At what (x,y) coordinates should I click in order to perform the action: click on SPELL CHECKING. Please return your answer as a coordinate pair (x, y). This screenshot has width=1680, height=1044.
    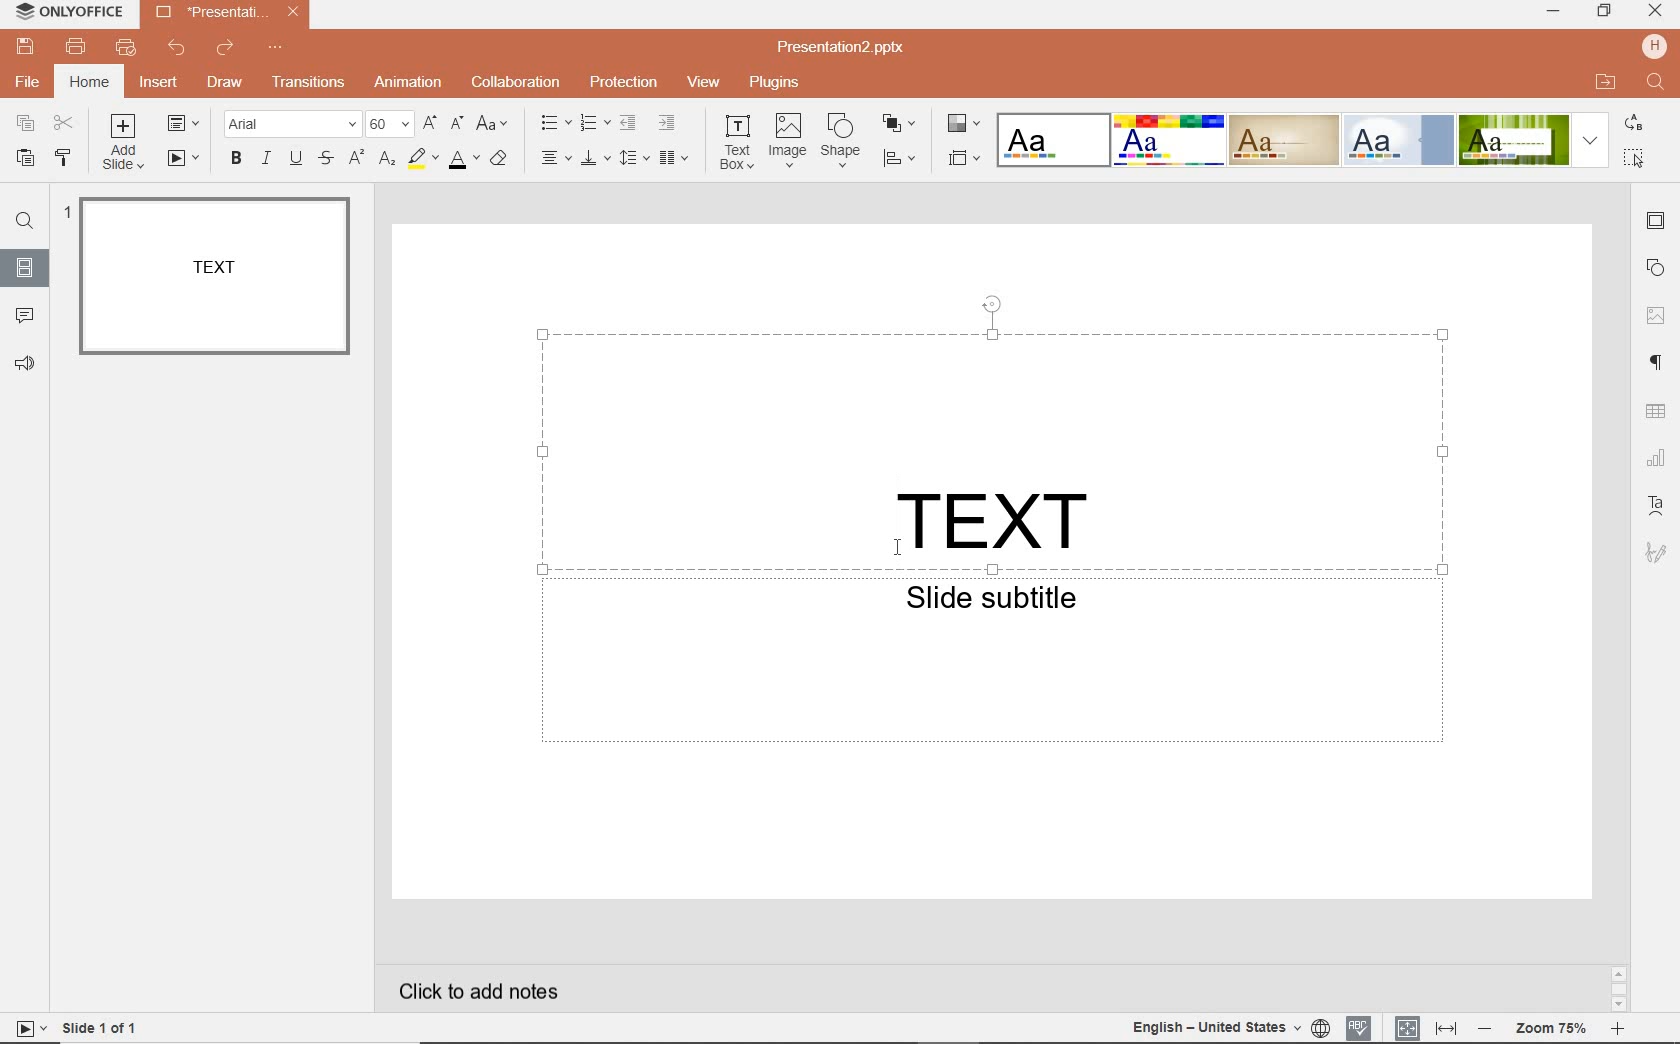
    Looking at the image, I should click on (1360, 1025).